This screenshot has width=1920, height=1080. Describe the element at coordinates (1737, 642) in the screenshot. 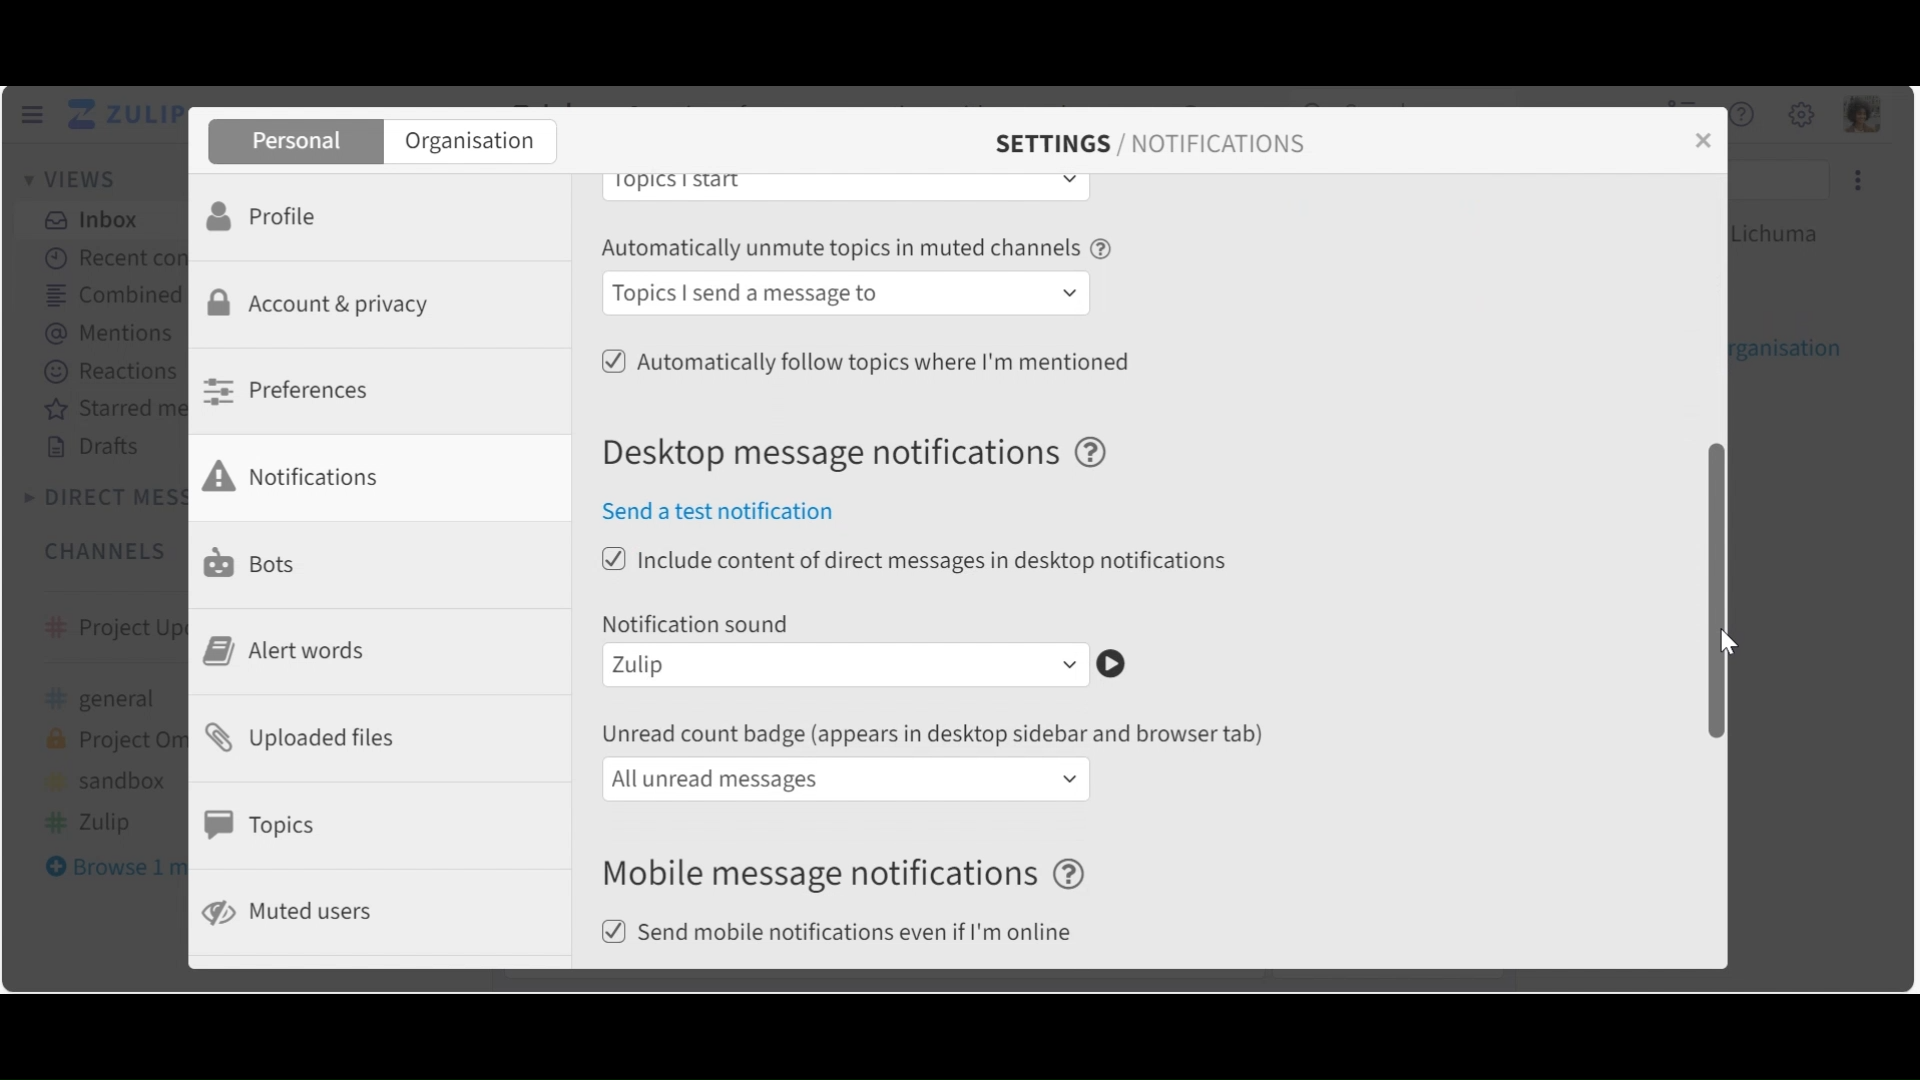

I see `cursor` at that location.